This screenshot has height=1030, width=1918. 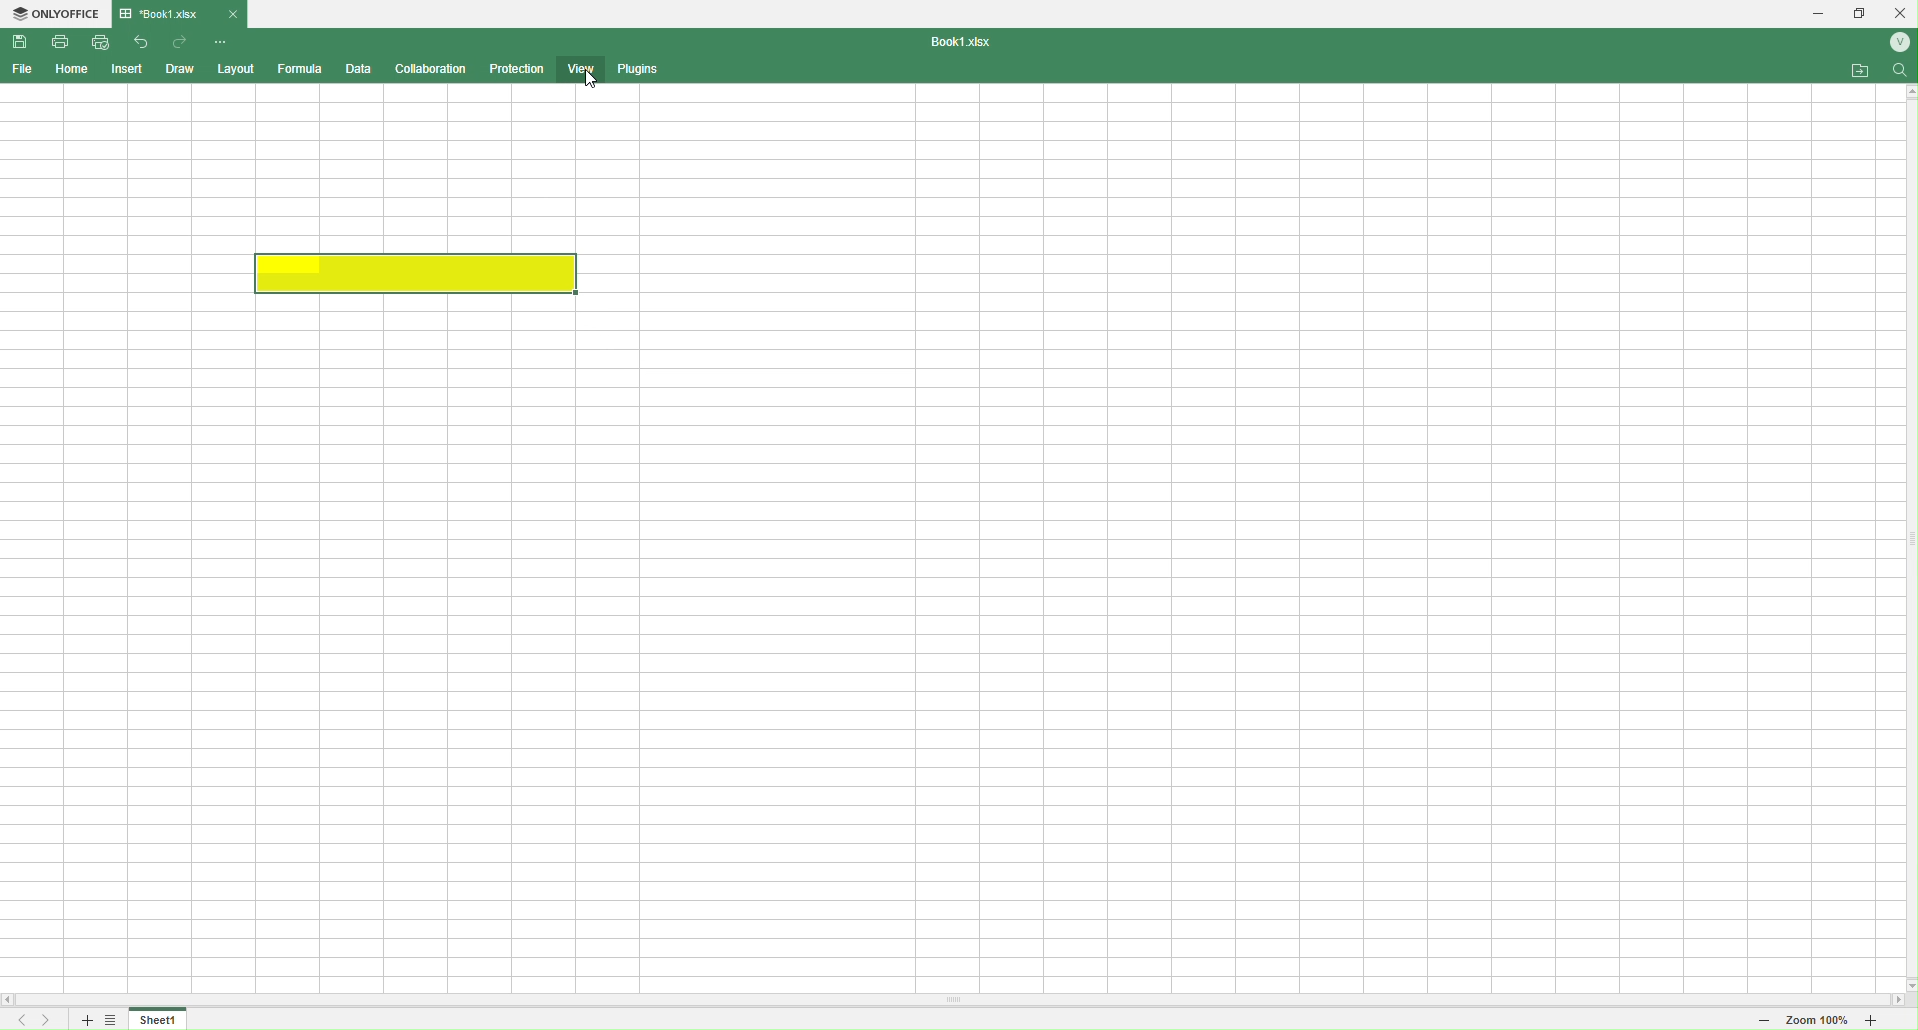 What do you see at coordinates (1889, 1022) in the screenshot?
I see `Zoom in` at bounding box center [1889, 1022].